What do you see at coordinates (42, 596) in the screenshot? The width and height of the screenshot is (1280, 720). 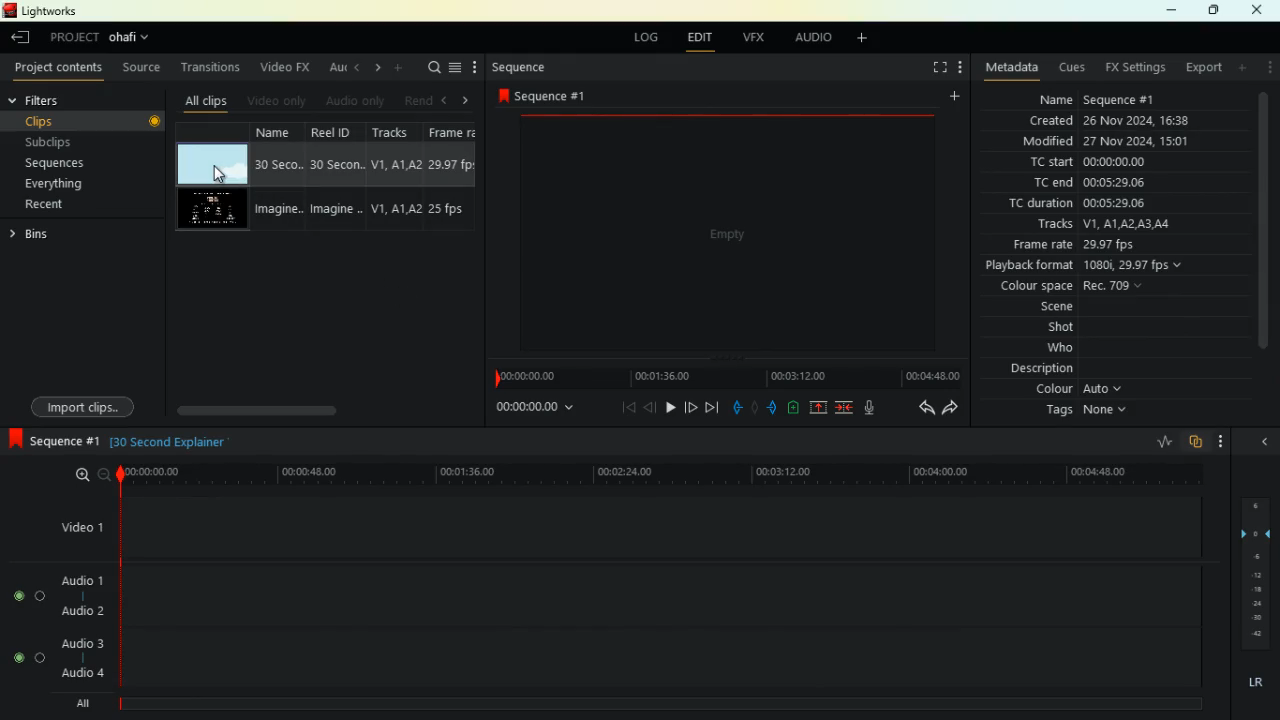 I see `toggle` at bounding box center [42, 596].